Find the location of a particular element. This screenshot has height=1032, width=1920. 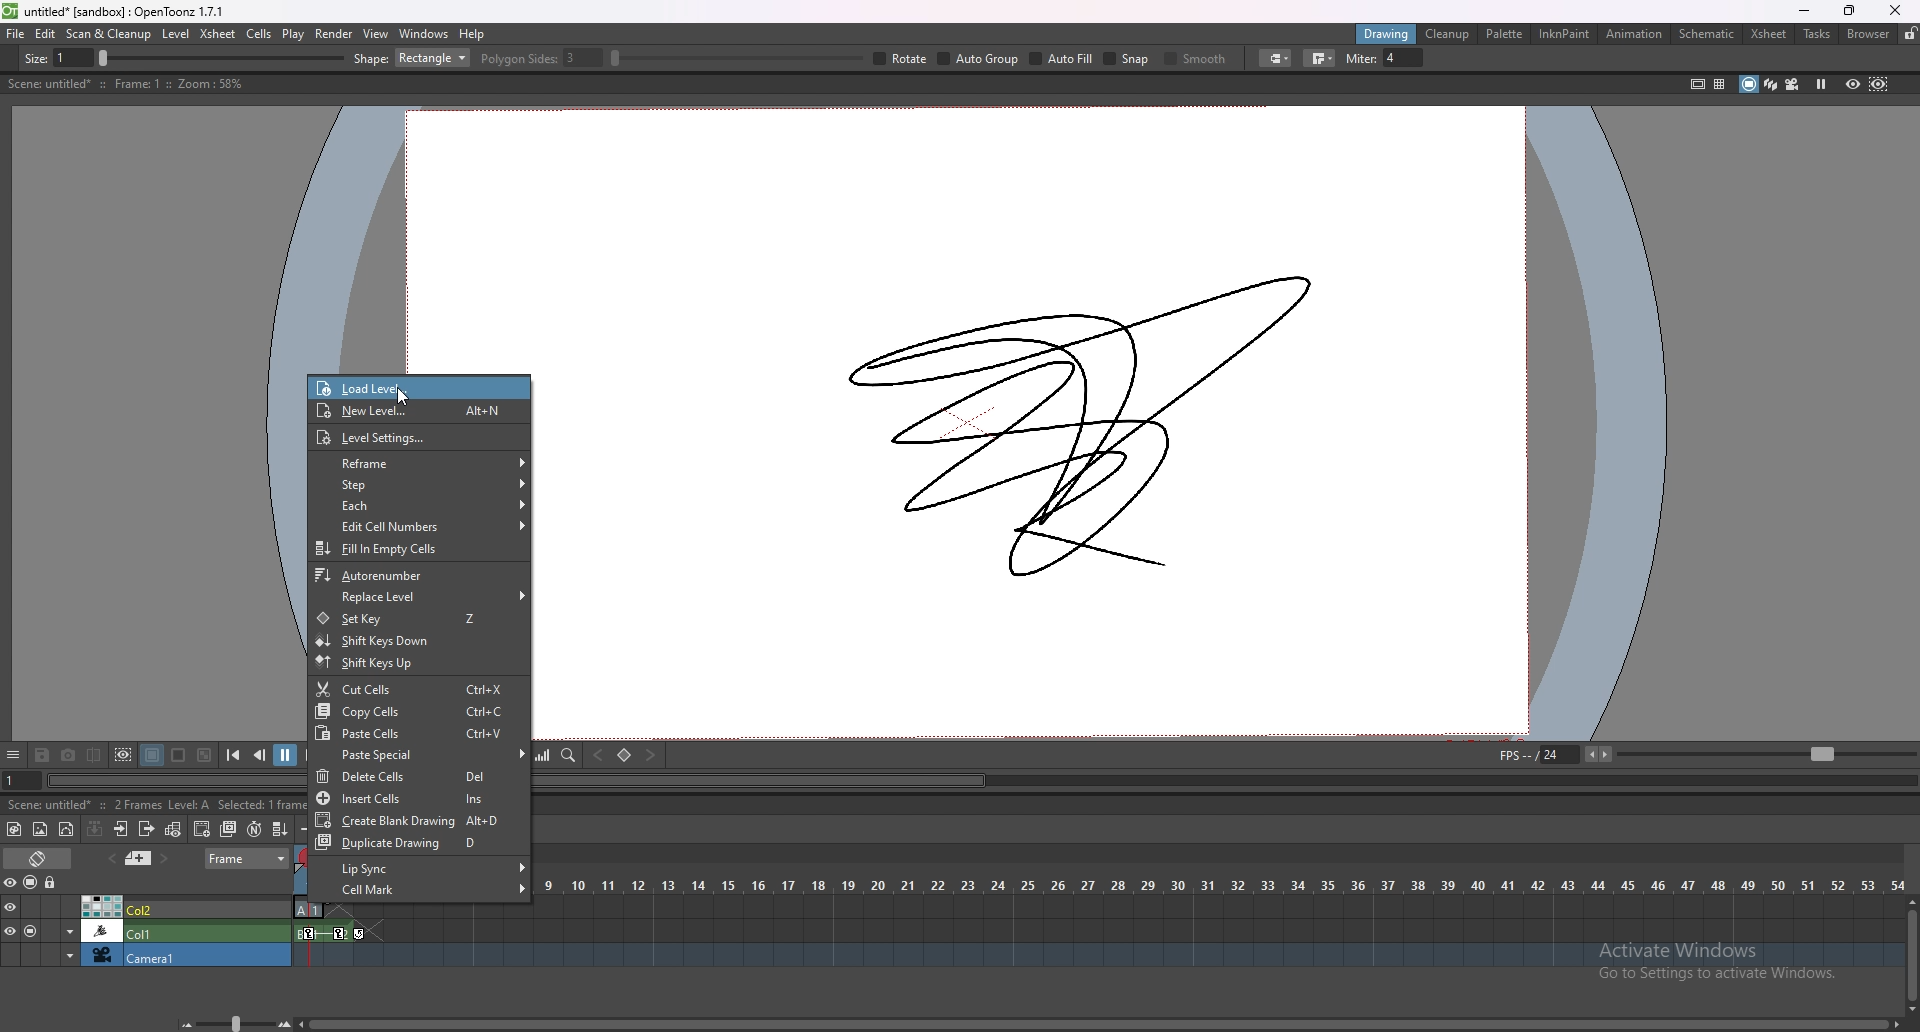

timeline is located at coordinates (1100, 908).